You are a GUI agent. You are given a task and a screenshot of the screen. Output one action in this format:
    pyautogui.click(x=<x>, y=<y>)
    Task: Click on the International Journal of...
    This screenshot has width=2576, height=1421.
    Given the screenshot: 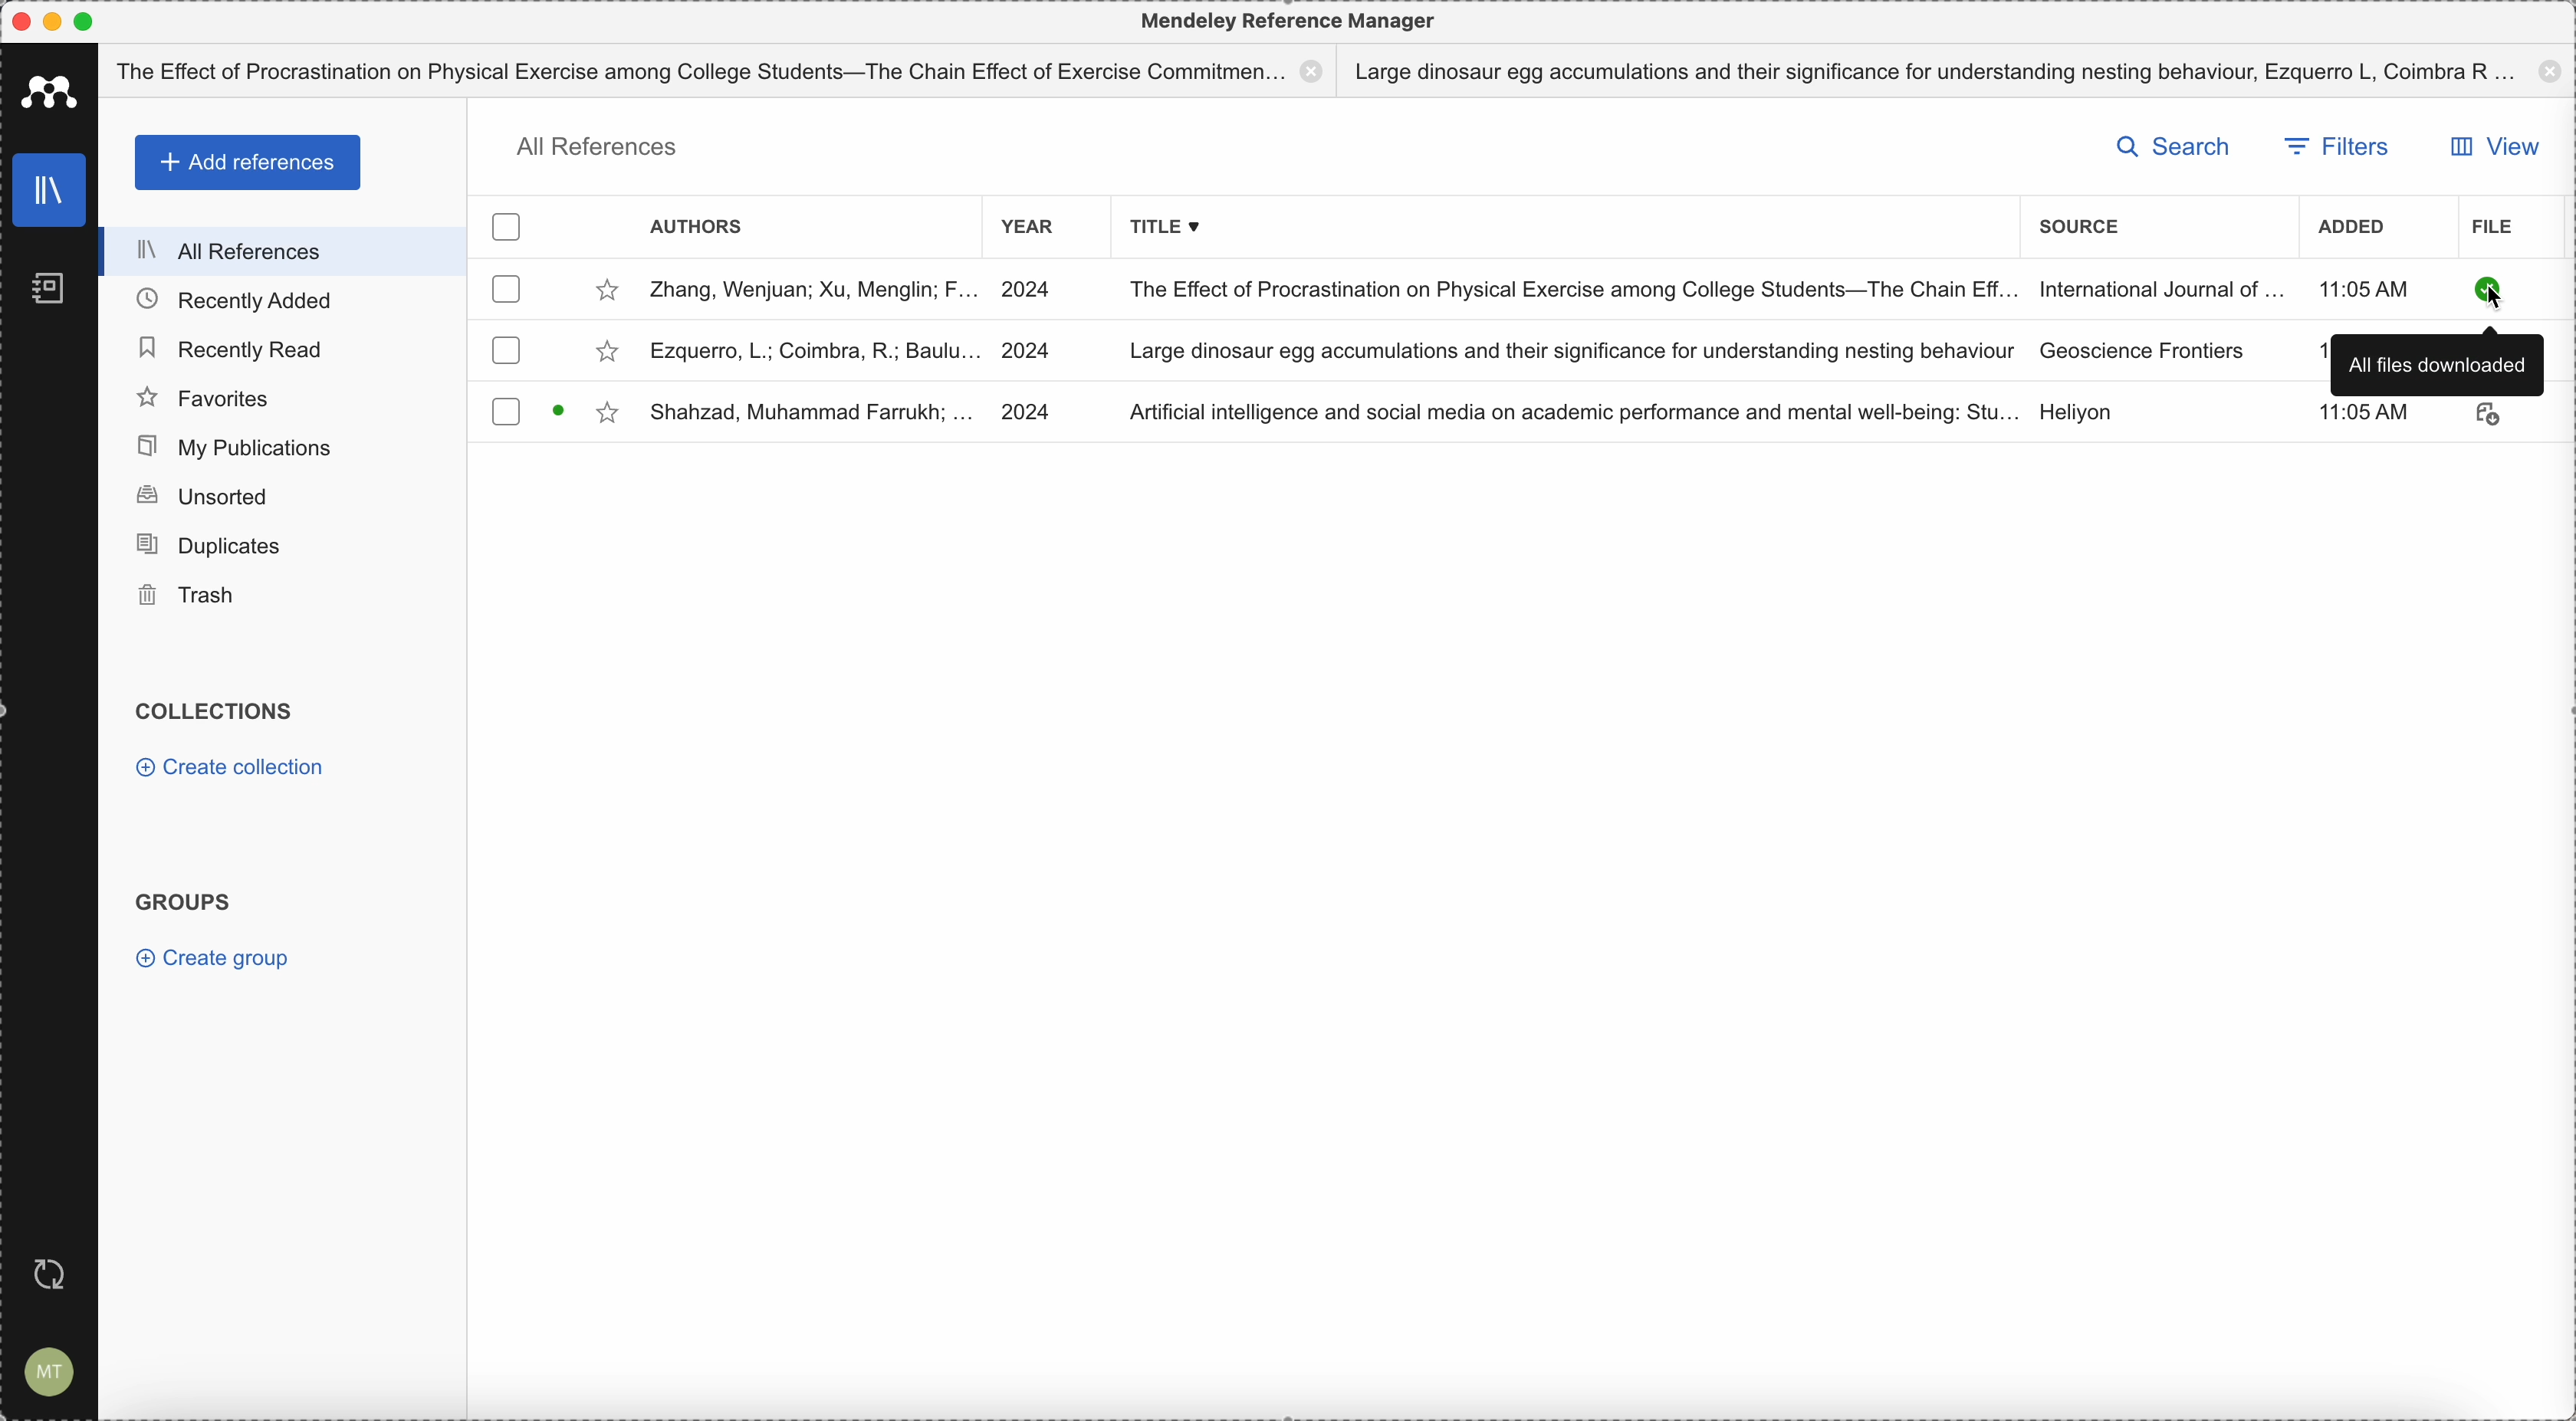 What is the action you would take?
    pyautogui.click(x=2164, y=285)
    